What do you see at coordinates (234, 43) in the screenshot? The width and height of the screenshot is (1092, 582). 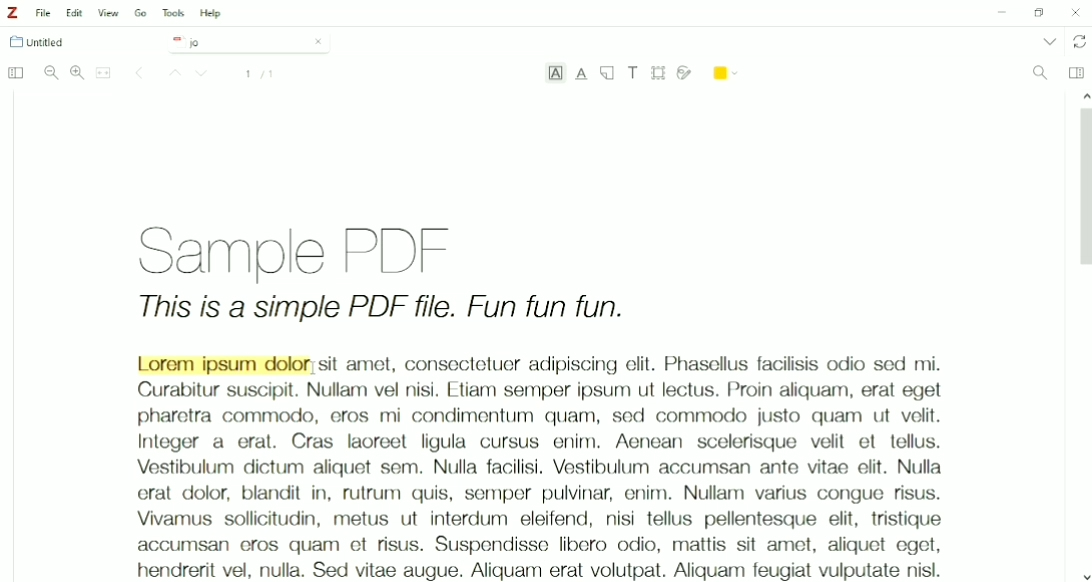 I see `jo` at bounding box center [234, 43].